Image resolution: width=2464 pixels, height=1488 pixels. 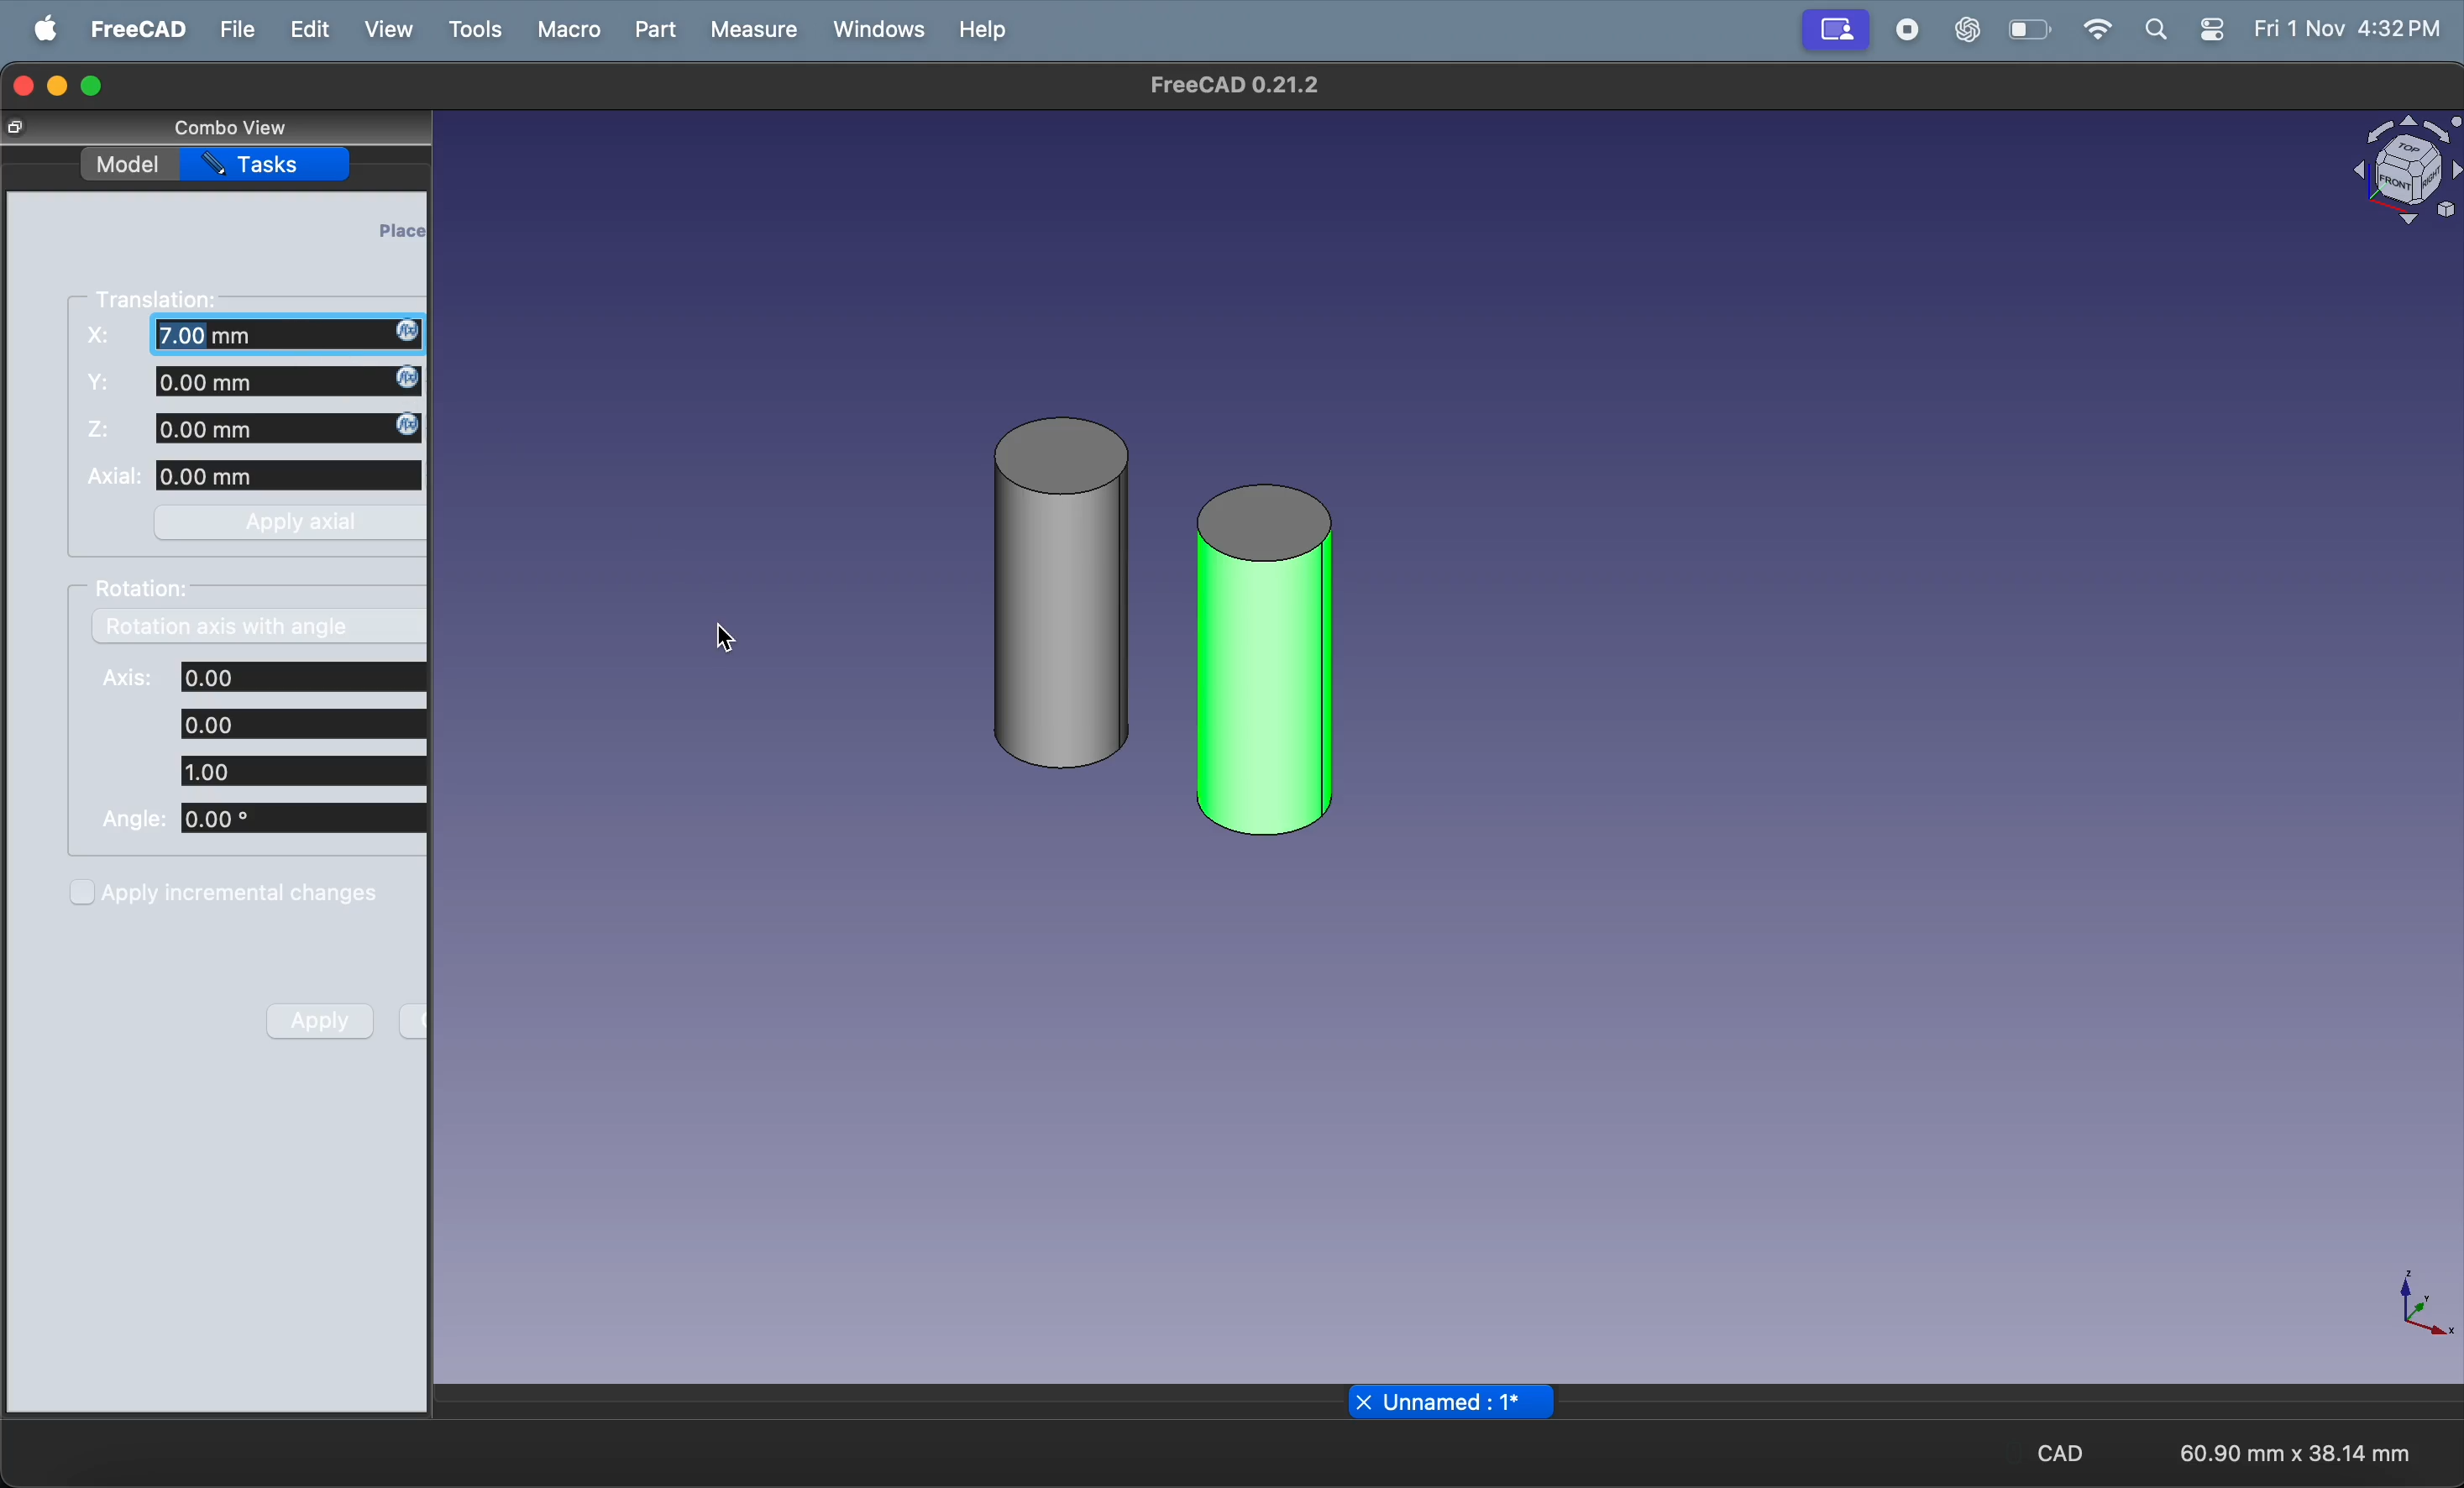 I want to click on measure, so click(x=752, y=29).